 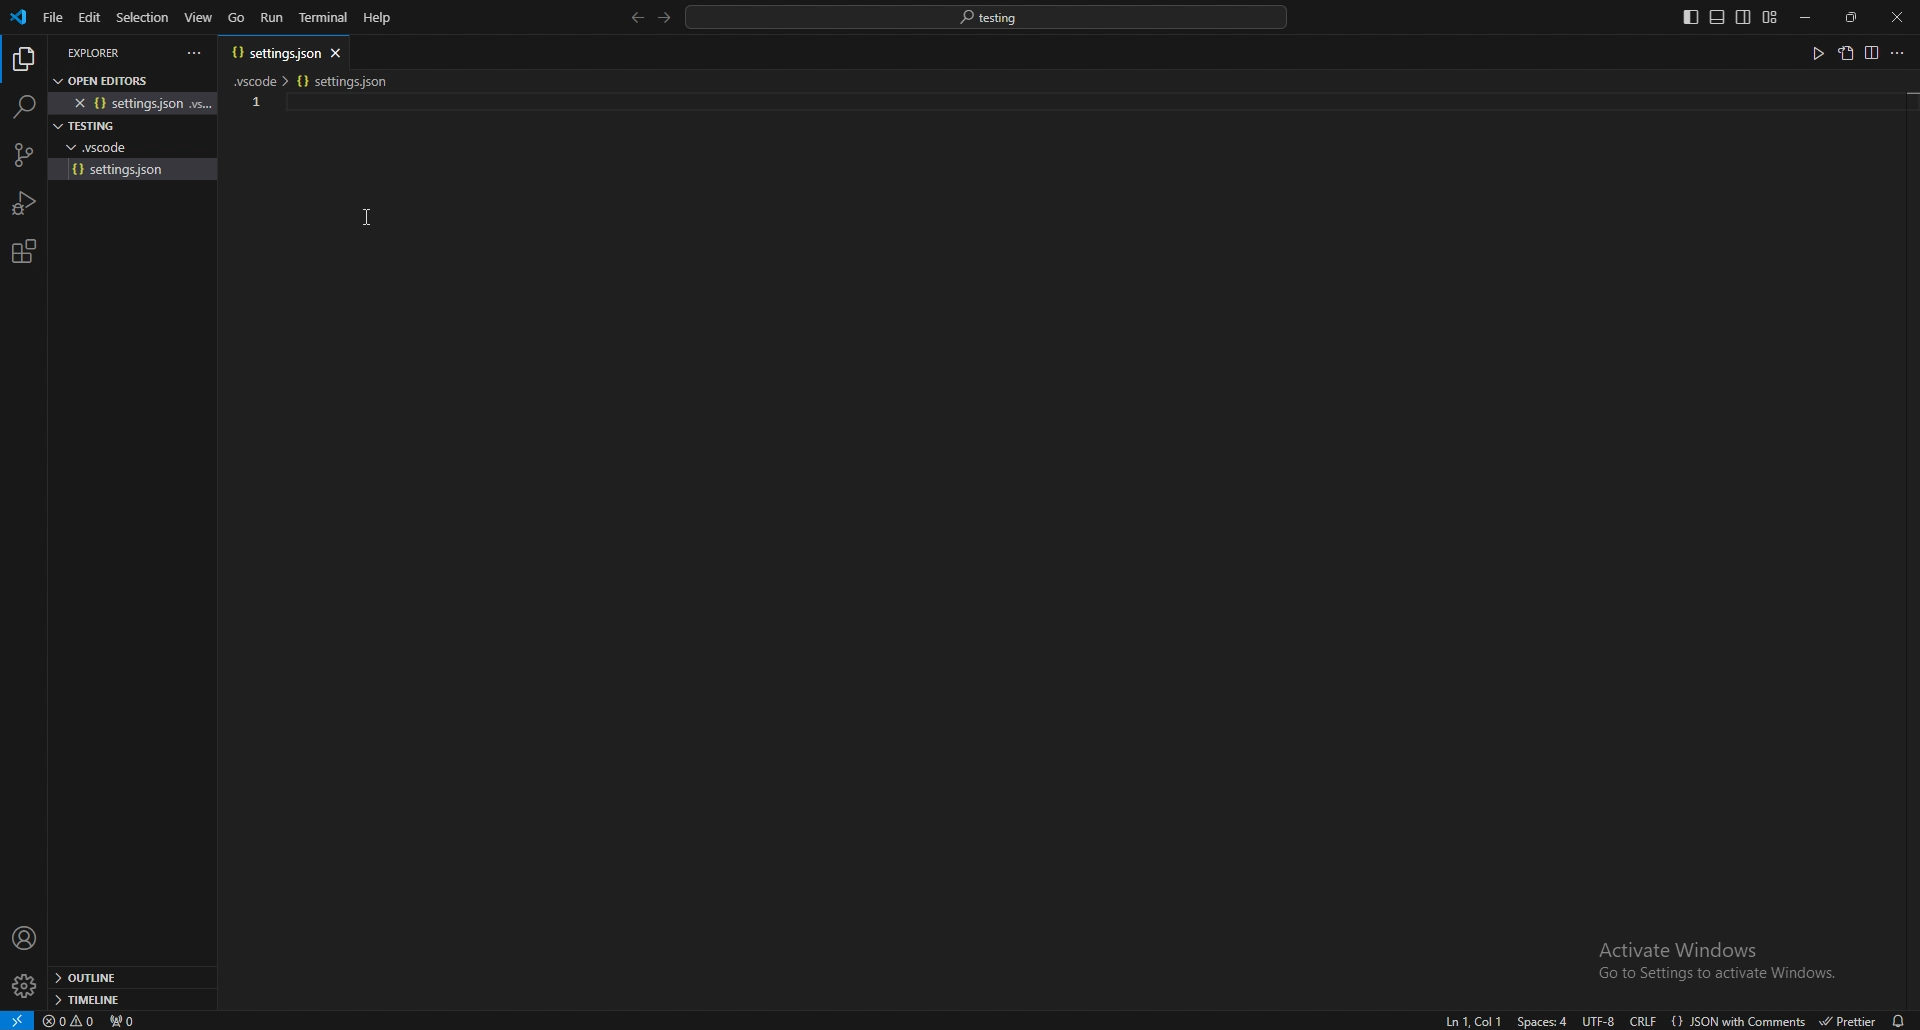 I want to click on source code, so click(x=22, y=156).